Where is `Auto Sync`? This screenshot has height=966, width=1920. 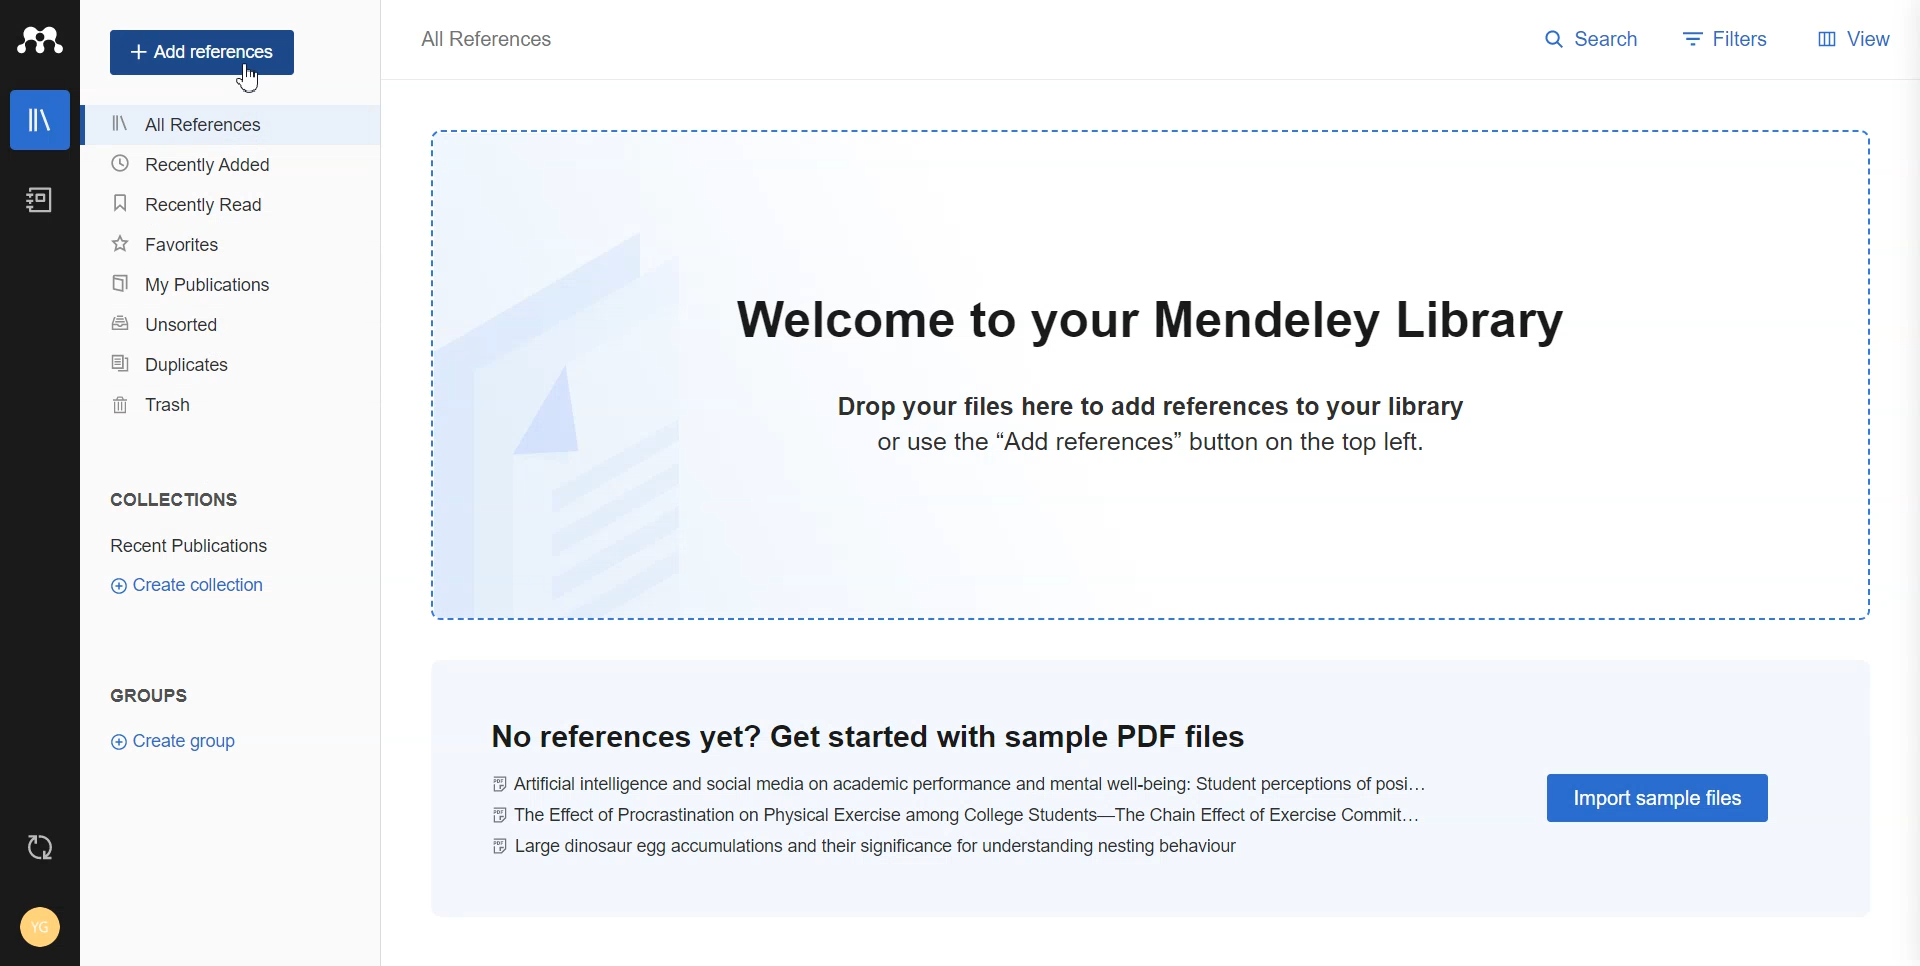
Auto Sync is located at coordinates (37, 846).